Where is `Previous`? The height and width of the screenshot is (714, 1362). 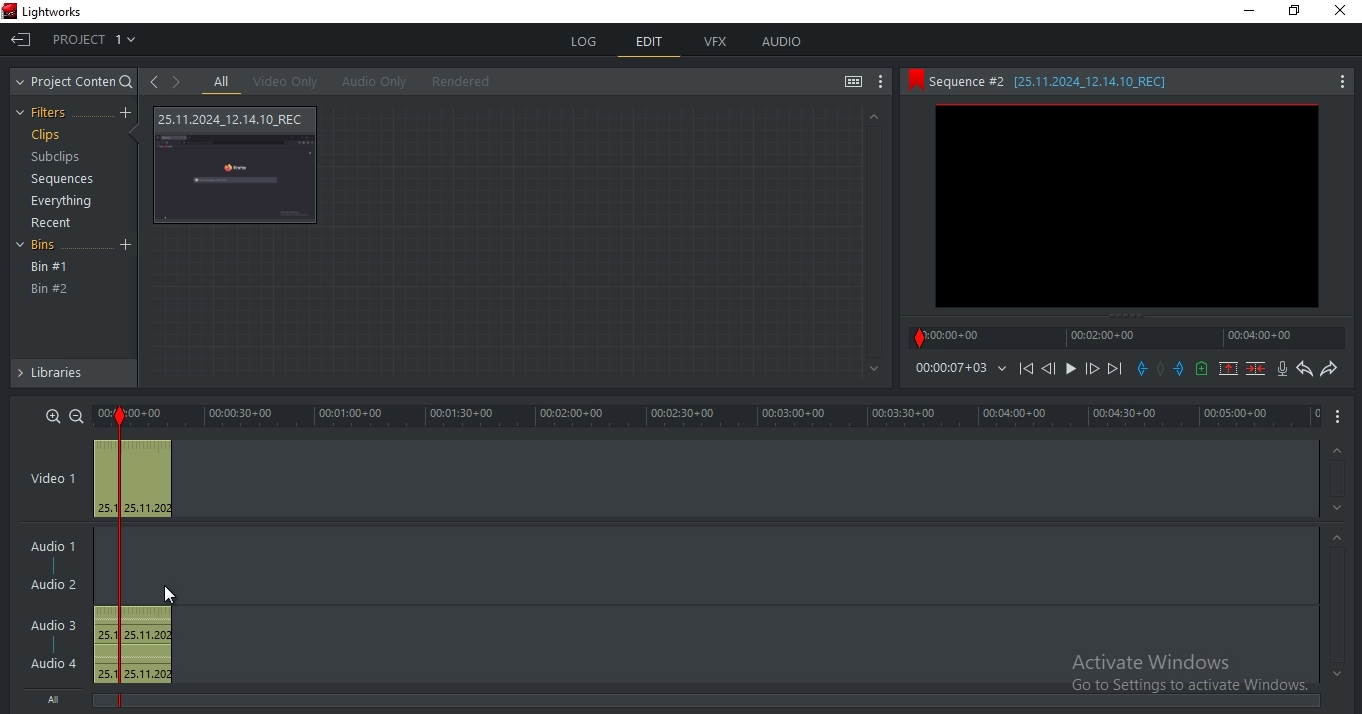
Previous is located at coordinates (1048, 368).